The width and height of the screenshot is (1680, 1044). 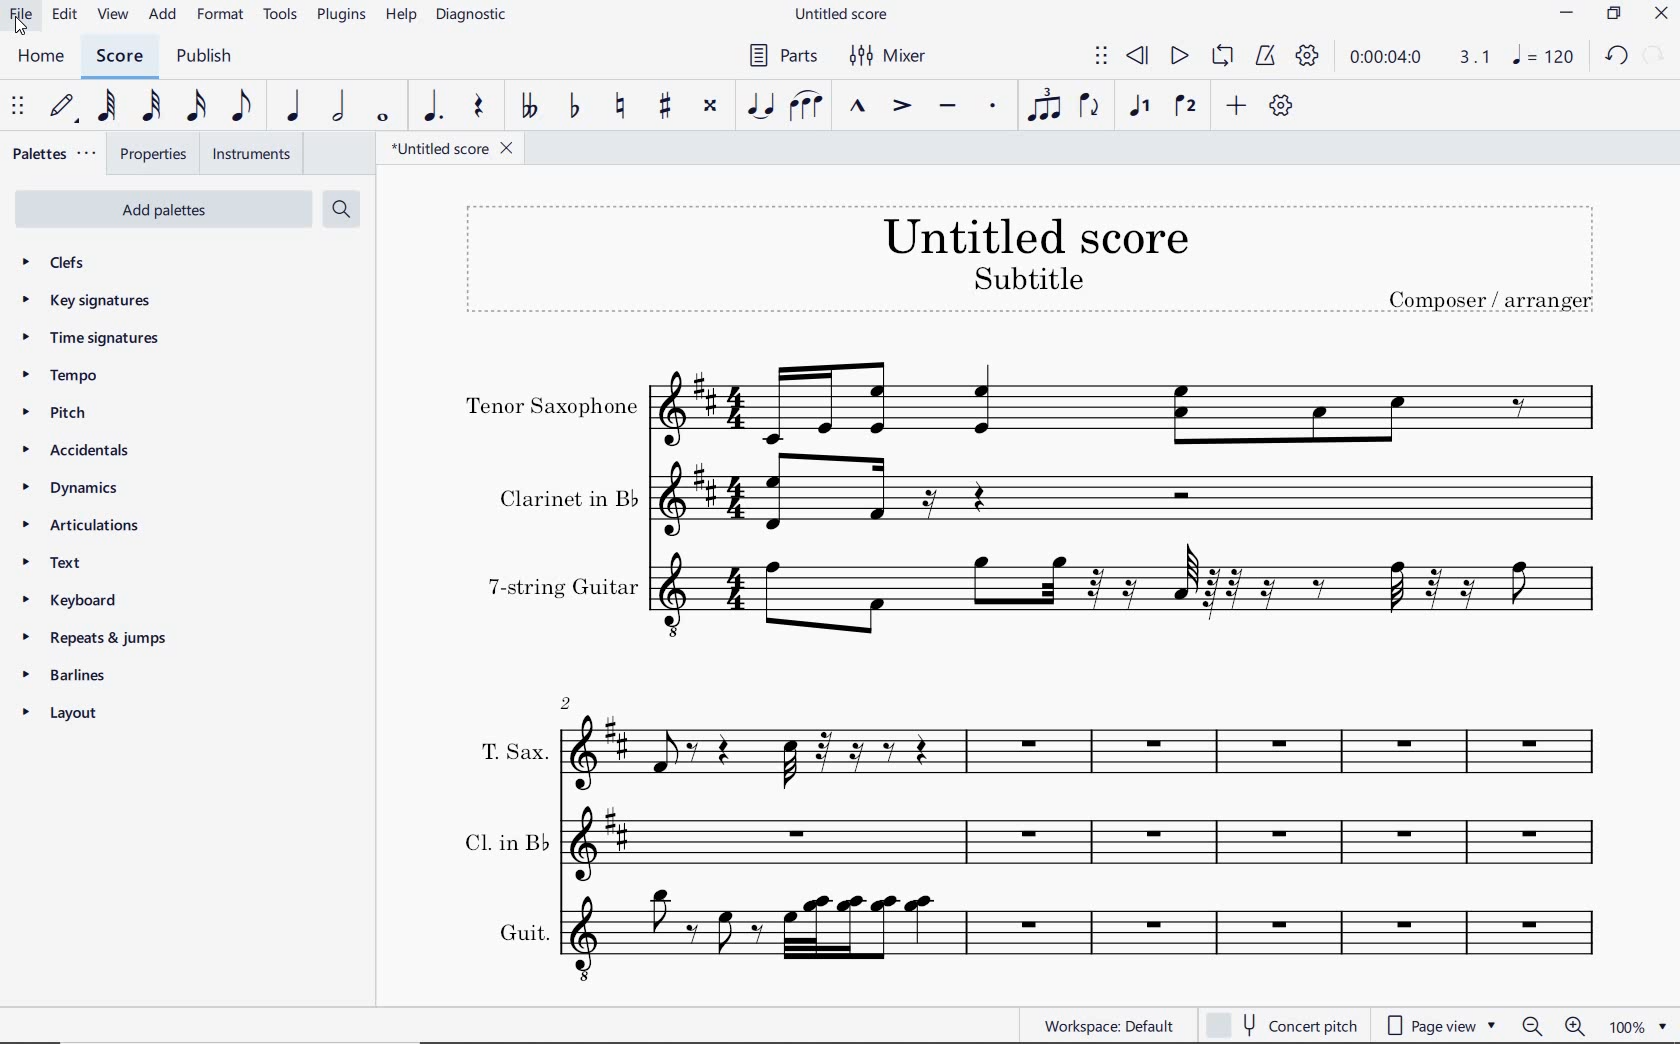 I want to click on LOOP PLAYBACK, so click(x=1221, y=58).